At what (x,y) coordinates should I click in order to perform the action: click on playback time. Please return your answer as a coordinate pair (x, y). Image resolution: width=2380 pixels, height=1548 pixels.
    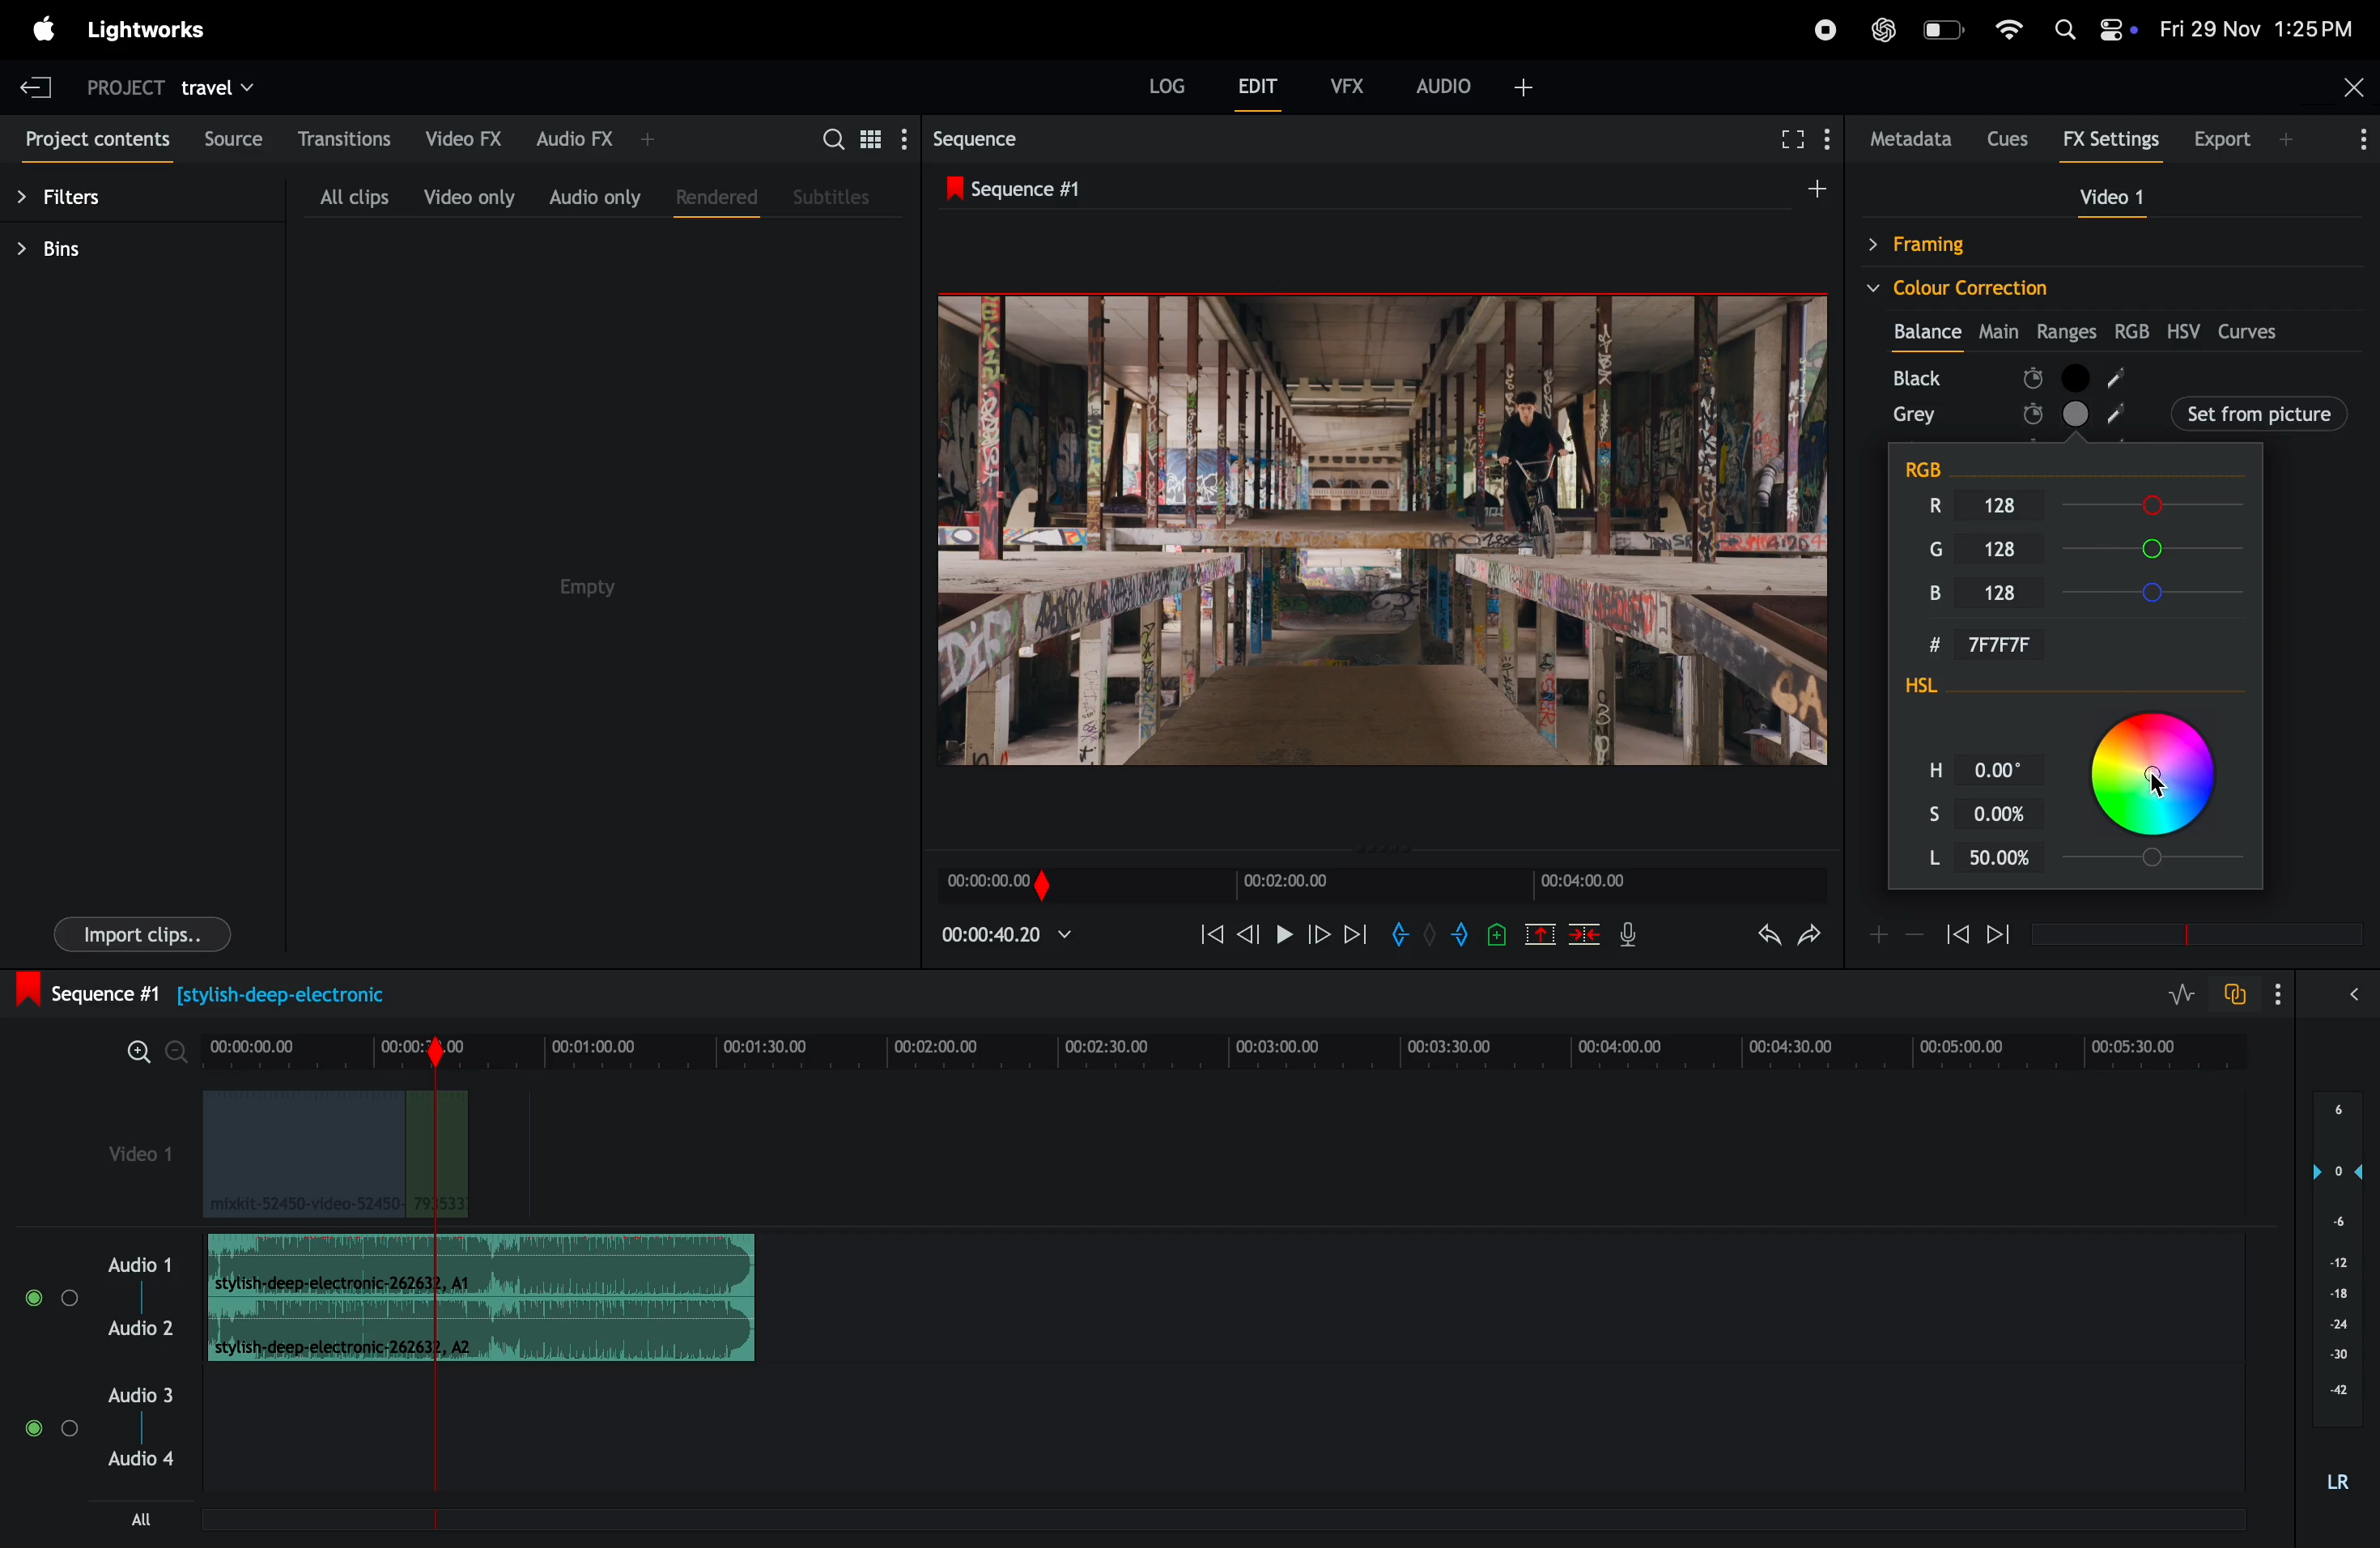
    Looking at the image, I should click on (1021, 939).